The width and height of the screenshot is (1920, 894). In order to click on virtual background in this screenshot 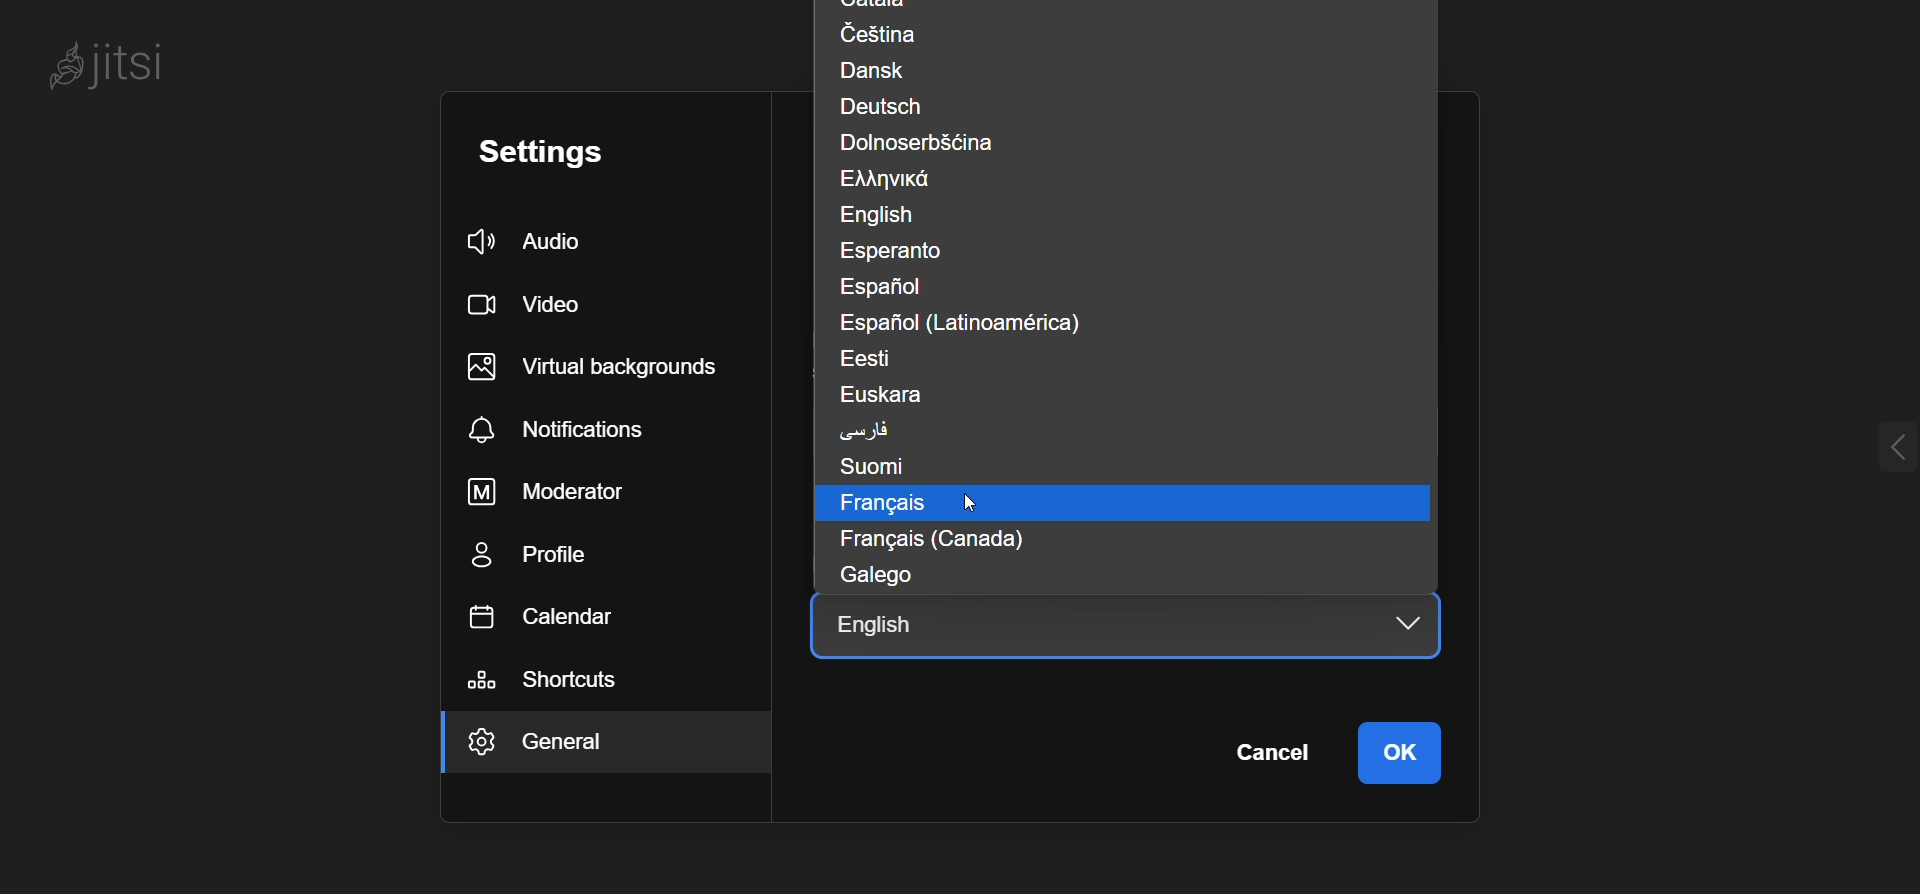, I will do `click(603, 367)`.